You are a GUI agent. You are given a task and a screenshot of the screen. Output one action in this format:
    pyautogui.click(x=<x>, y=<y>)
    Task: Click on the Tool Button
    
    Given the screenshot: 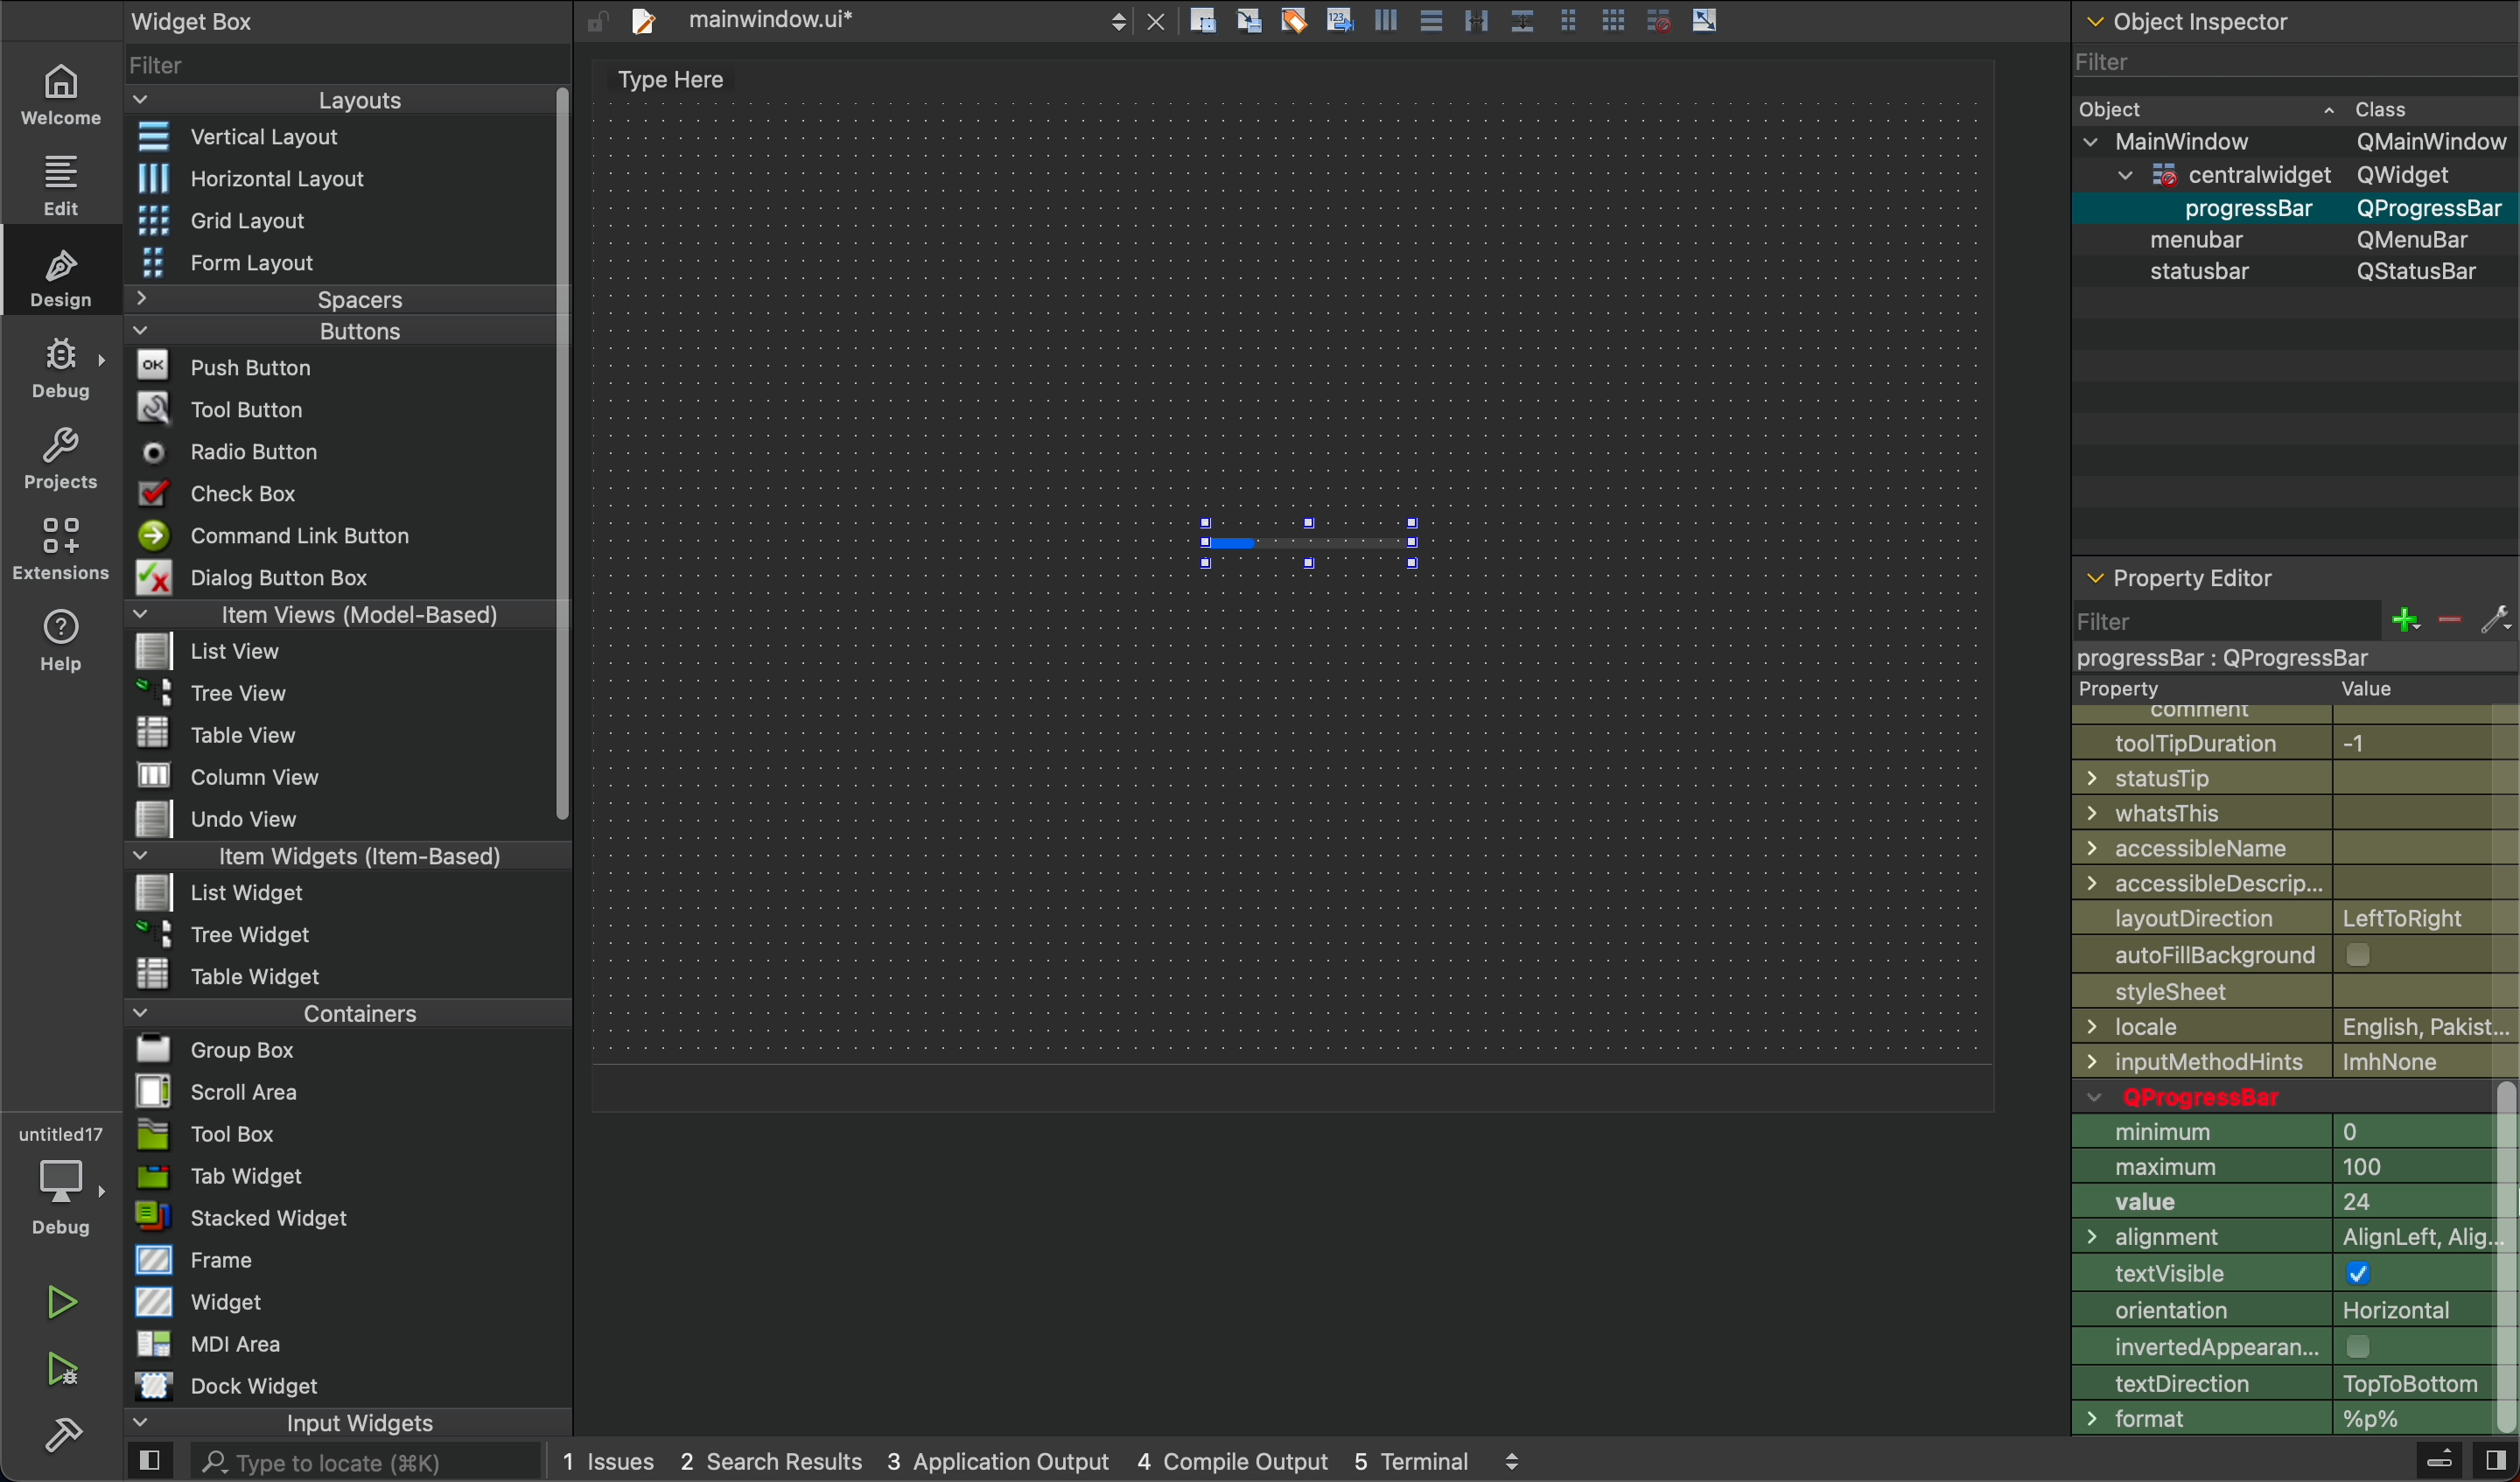 What is the action you would take?
    pyautogui.click(x=238, y=406)
    